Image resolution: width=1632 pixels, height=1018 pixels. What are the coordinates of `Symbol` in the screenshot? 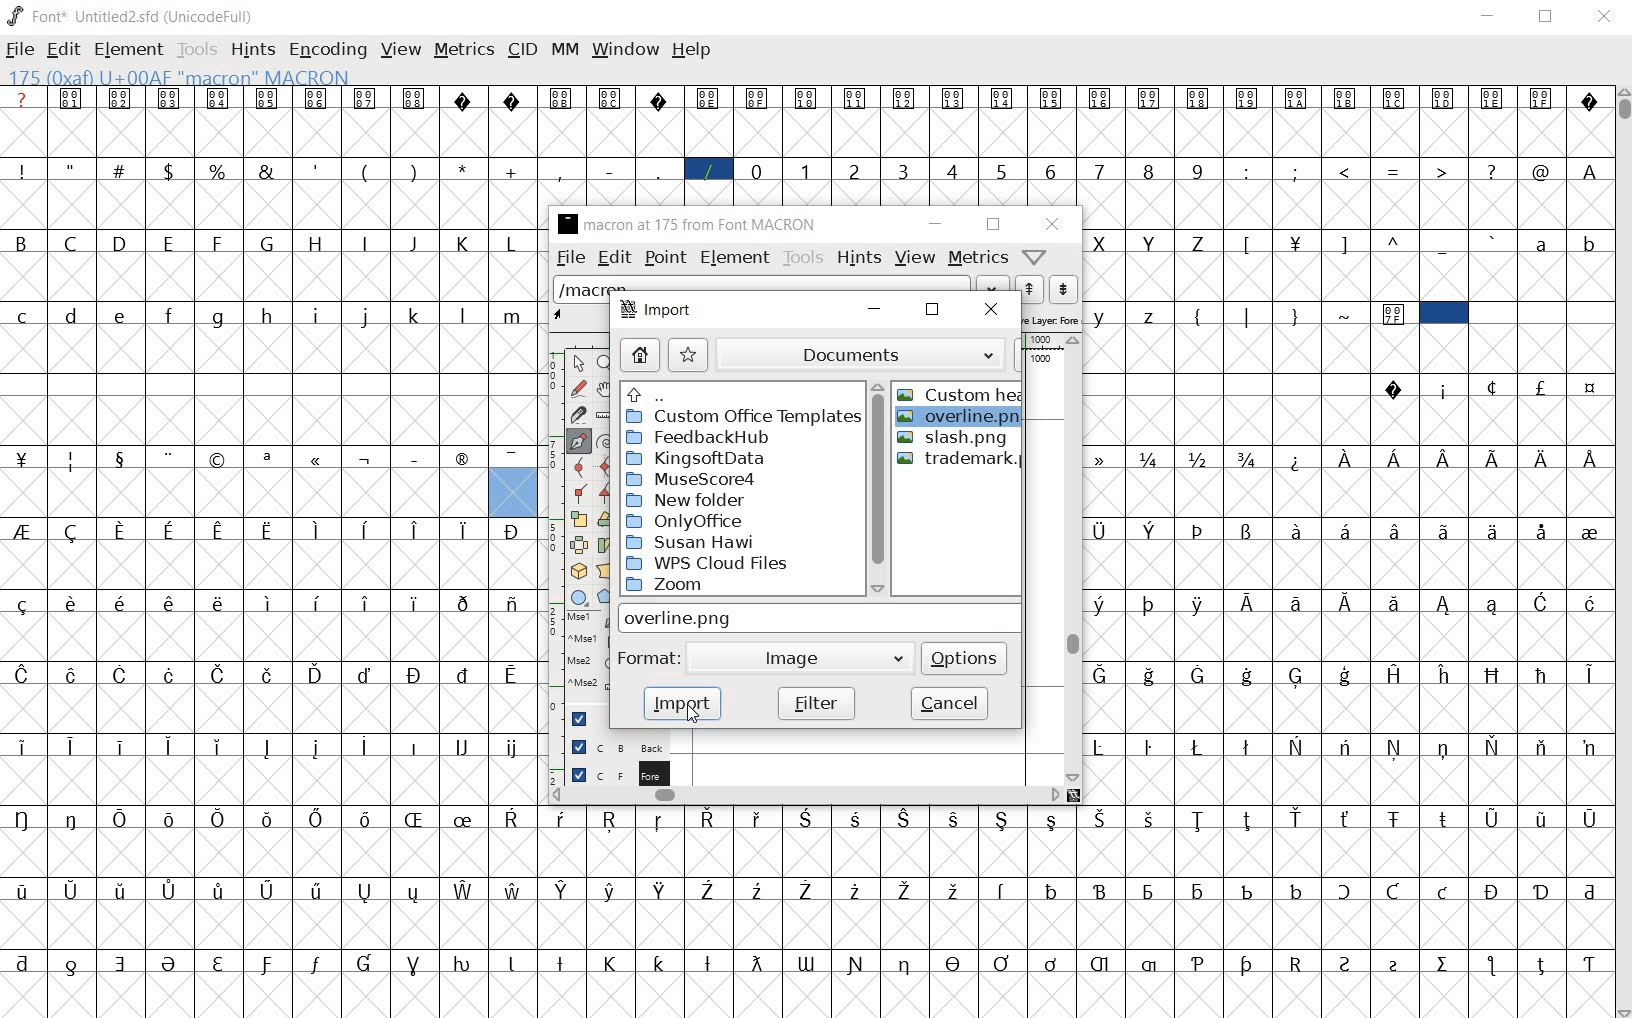 It's located at (1542, 816).